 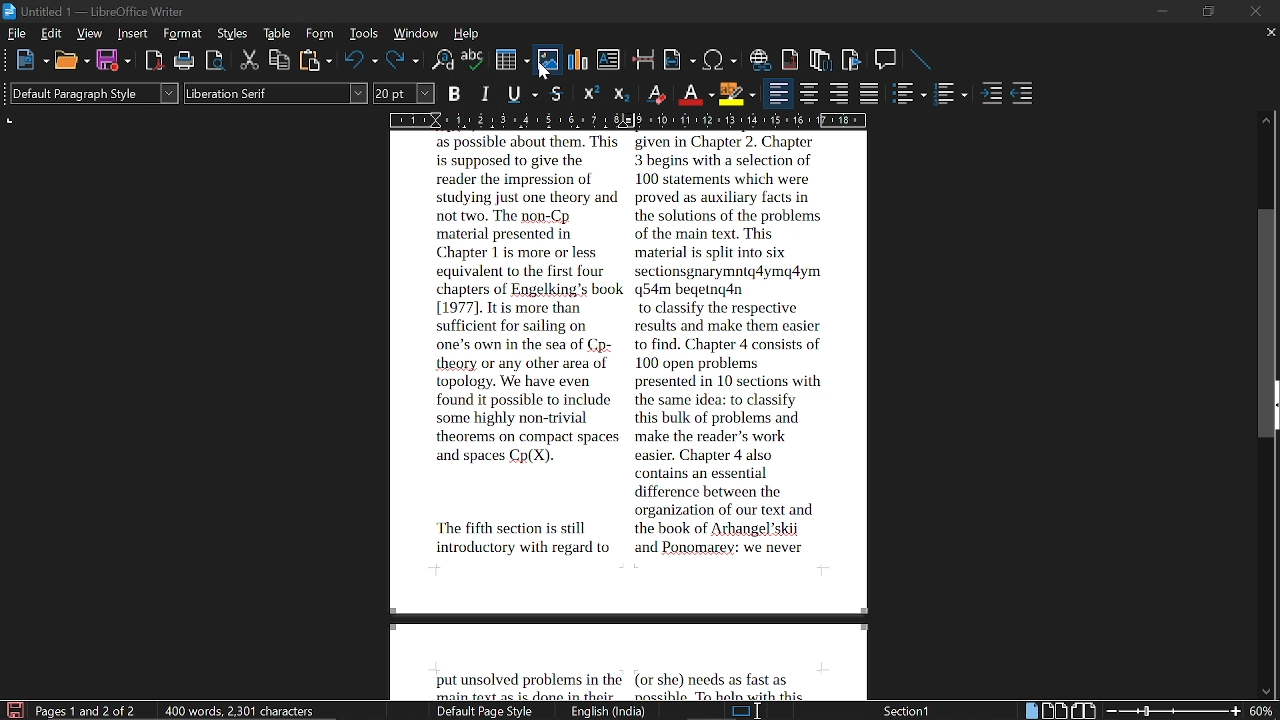 I want to click on help, so click(x=467, y=34).